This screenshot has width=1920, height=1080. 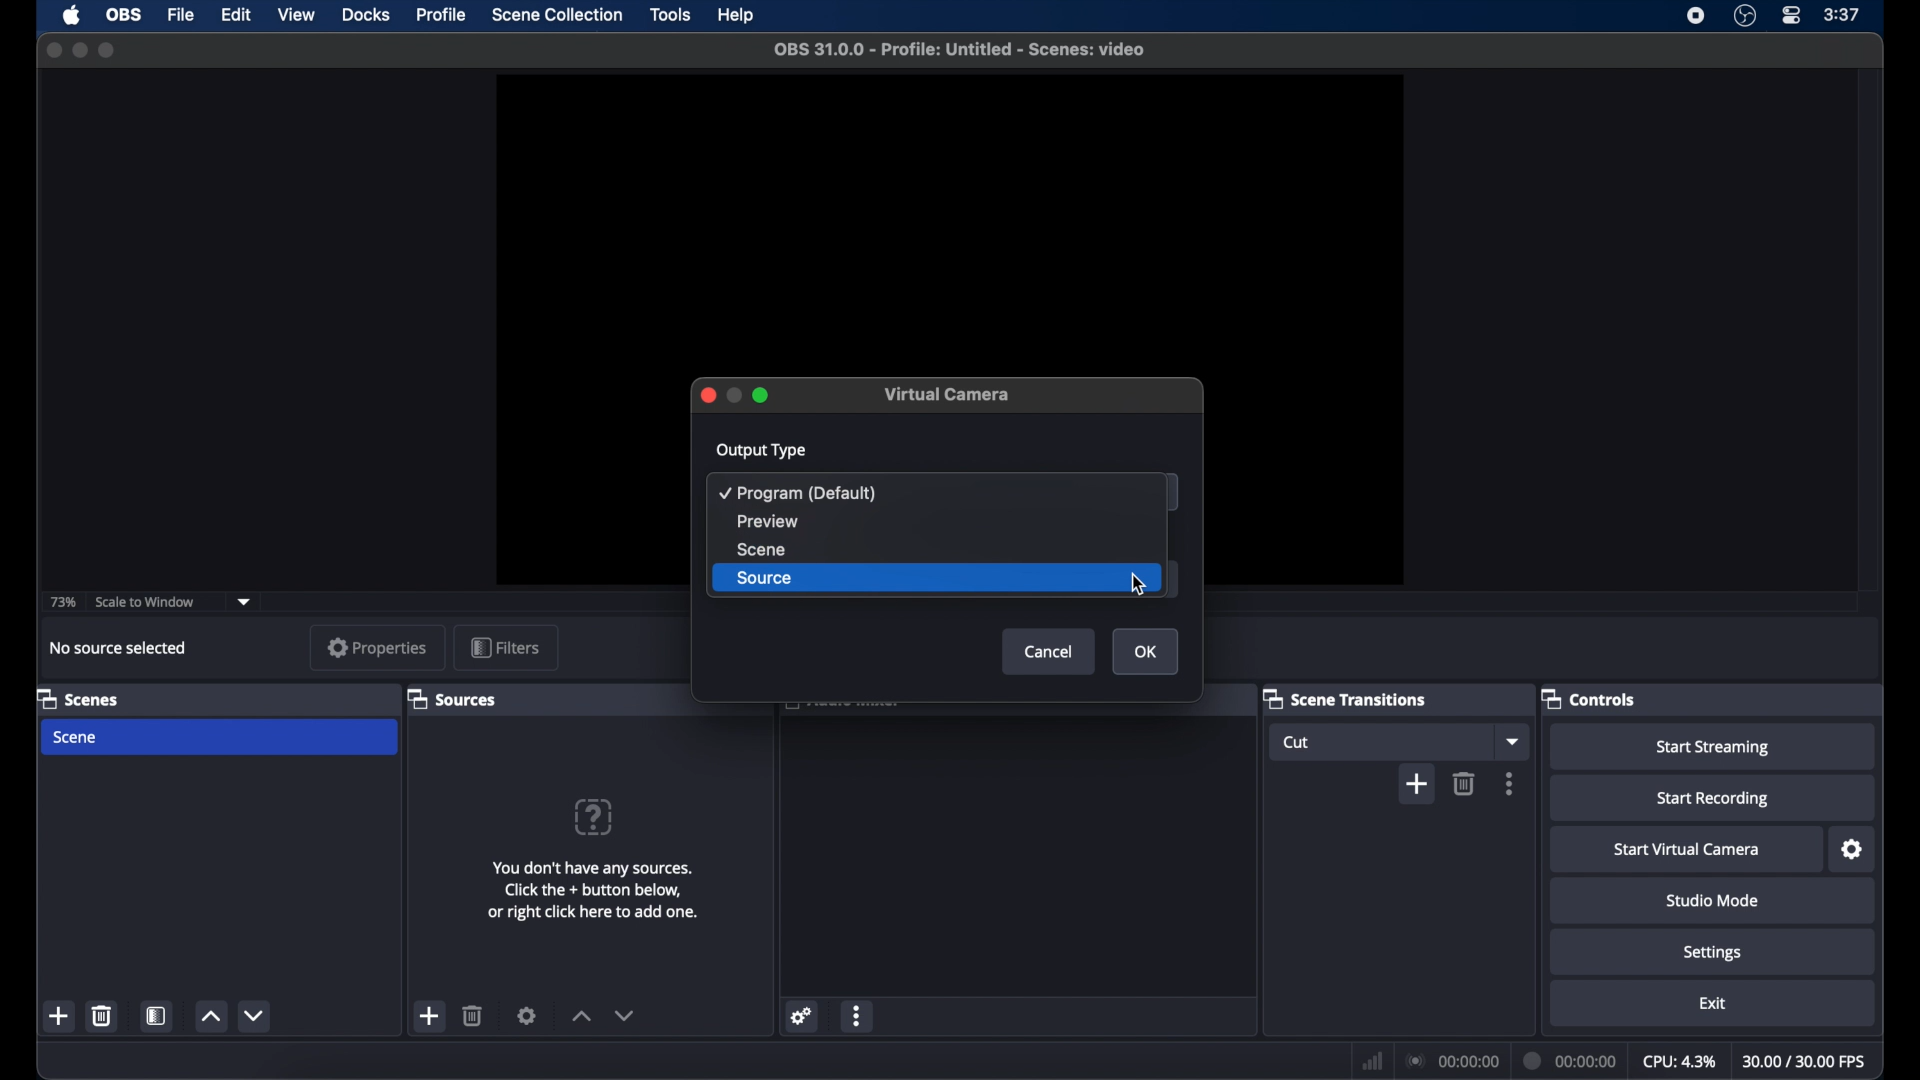 What do you see at coordinates (761, 549) in the screenshot?
I see `scene` at bounding box center [761, 549].